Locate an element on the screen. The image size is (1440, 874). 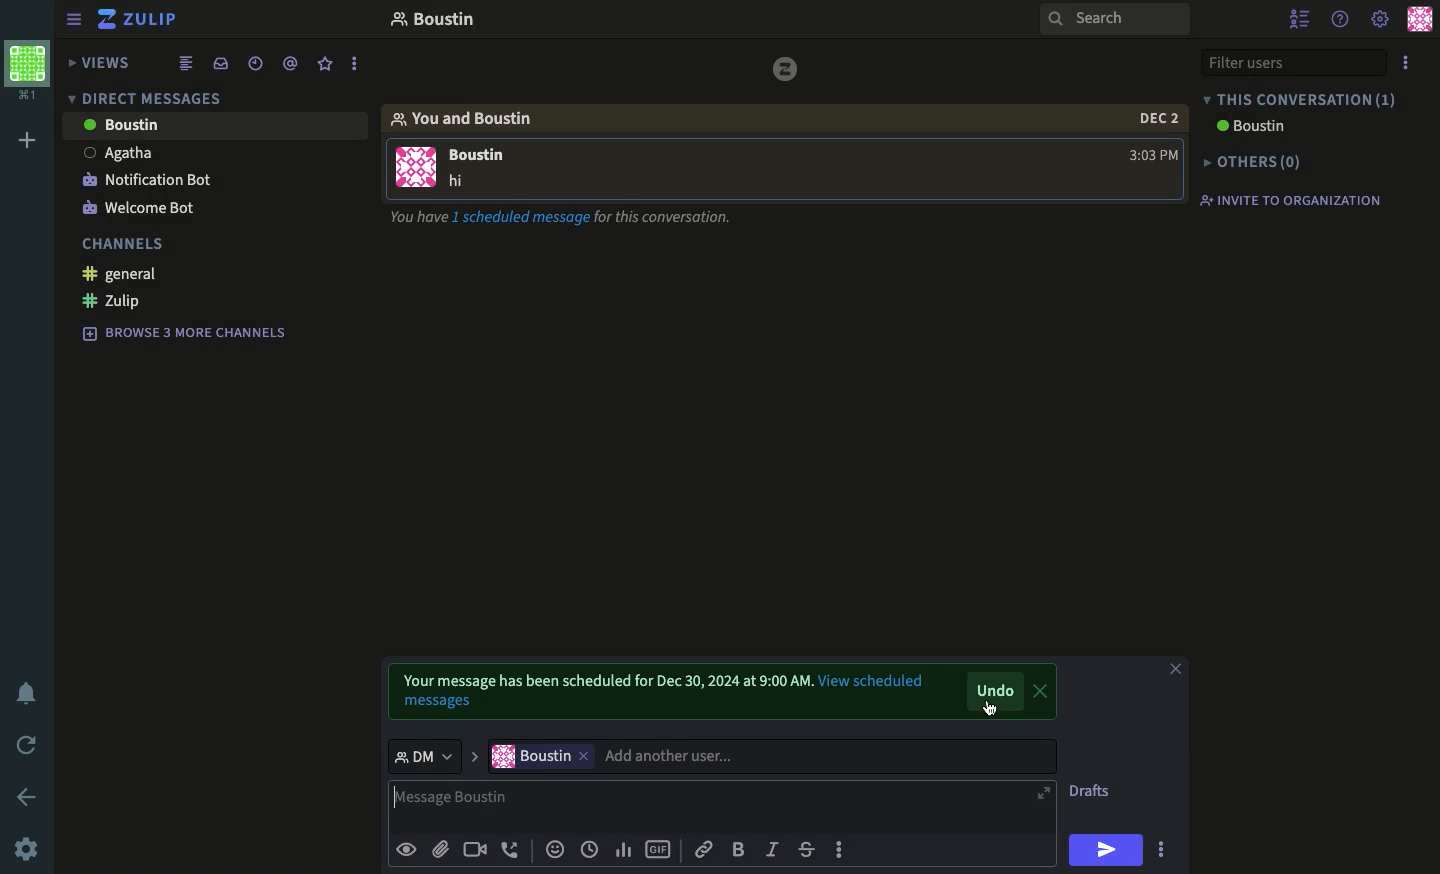
channels is located at coordinates (123, 247).